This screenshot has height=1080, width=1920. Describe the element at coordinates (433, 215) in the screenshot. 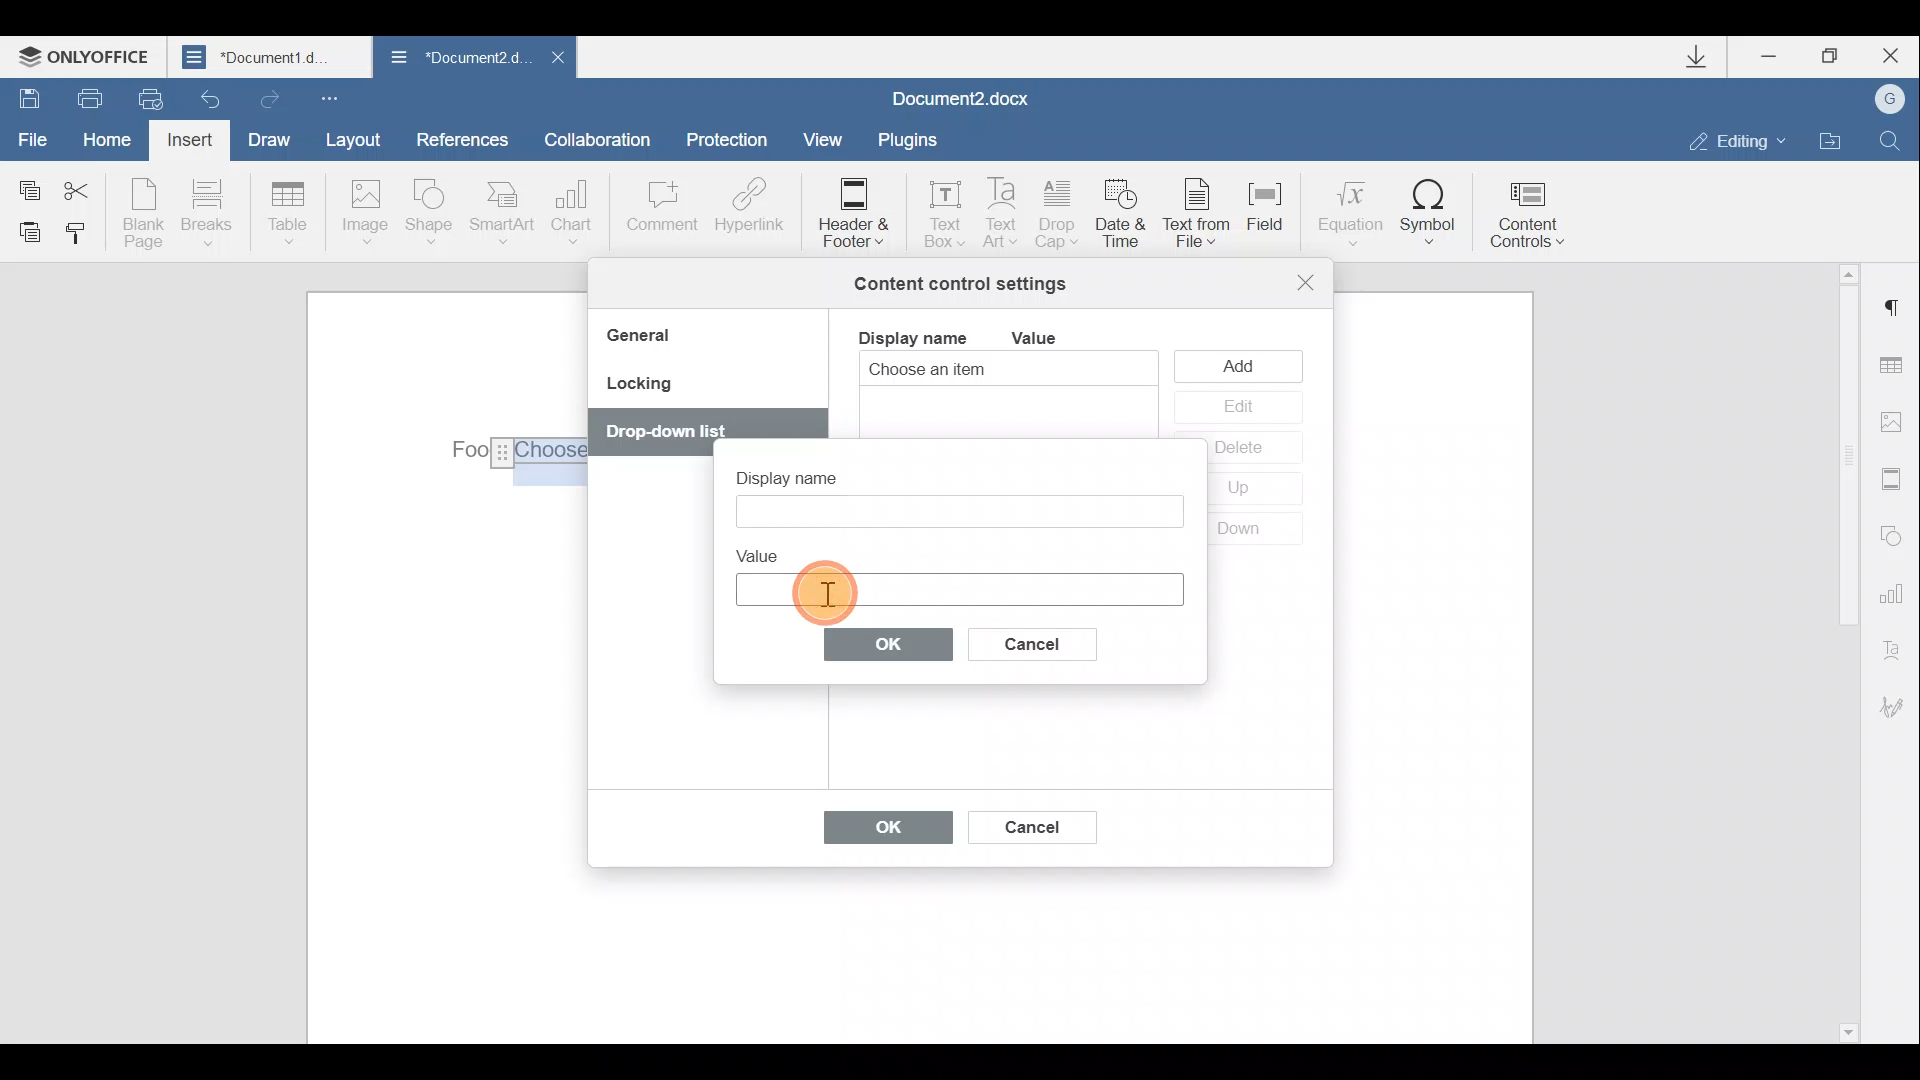

I see `Shape` at that location.